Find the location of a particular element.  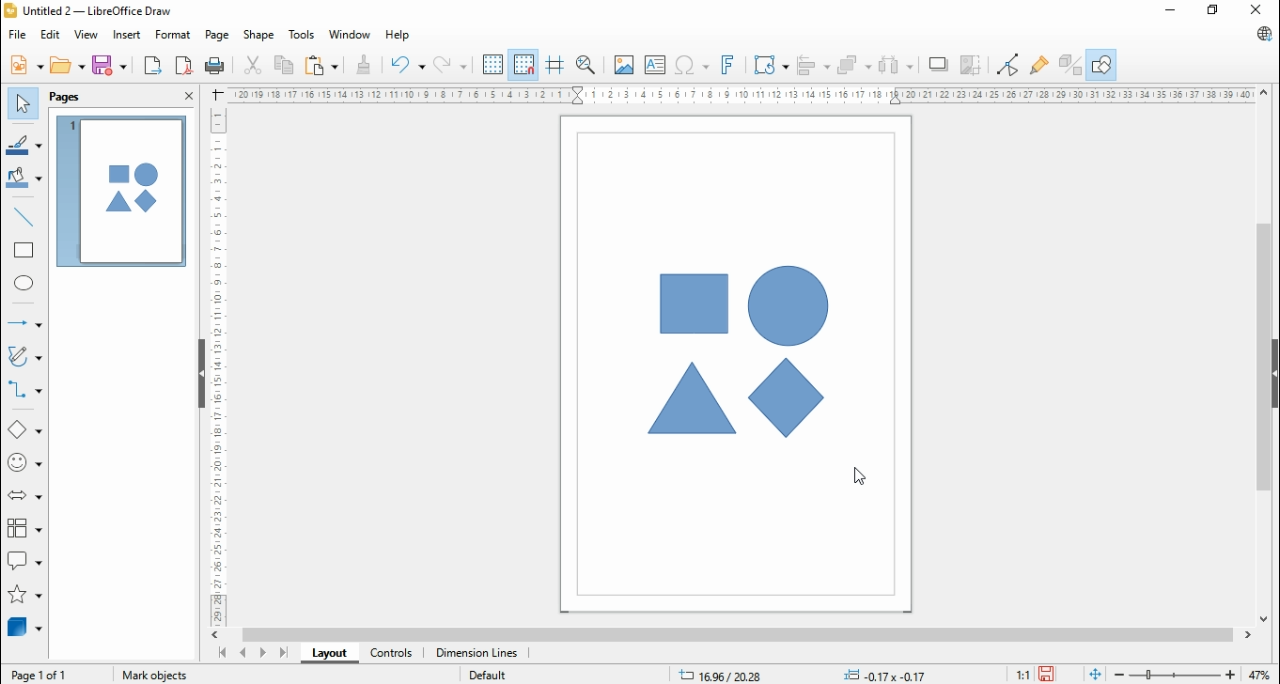

arrange is located at coordinates (854, 64).